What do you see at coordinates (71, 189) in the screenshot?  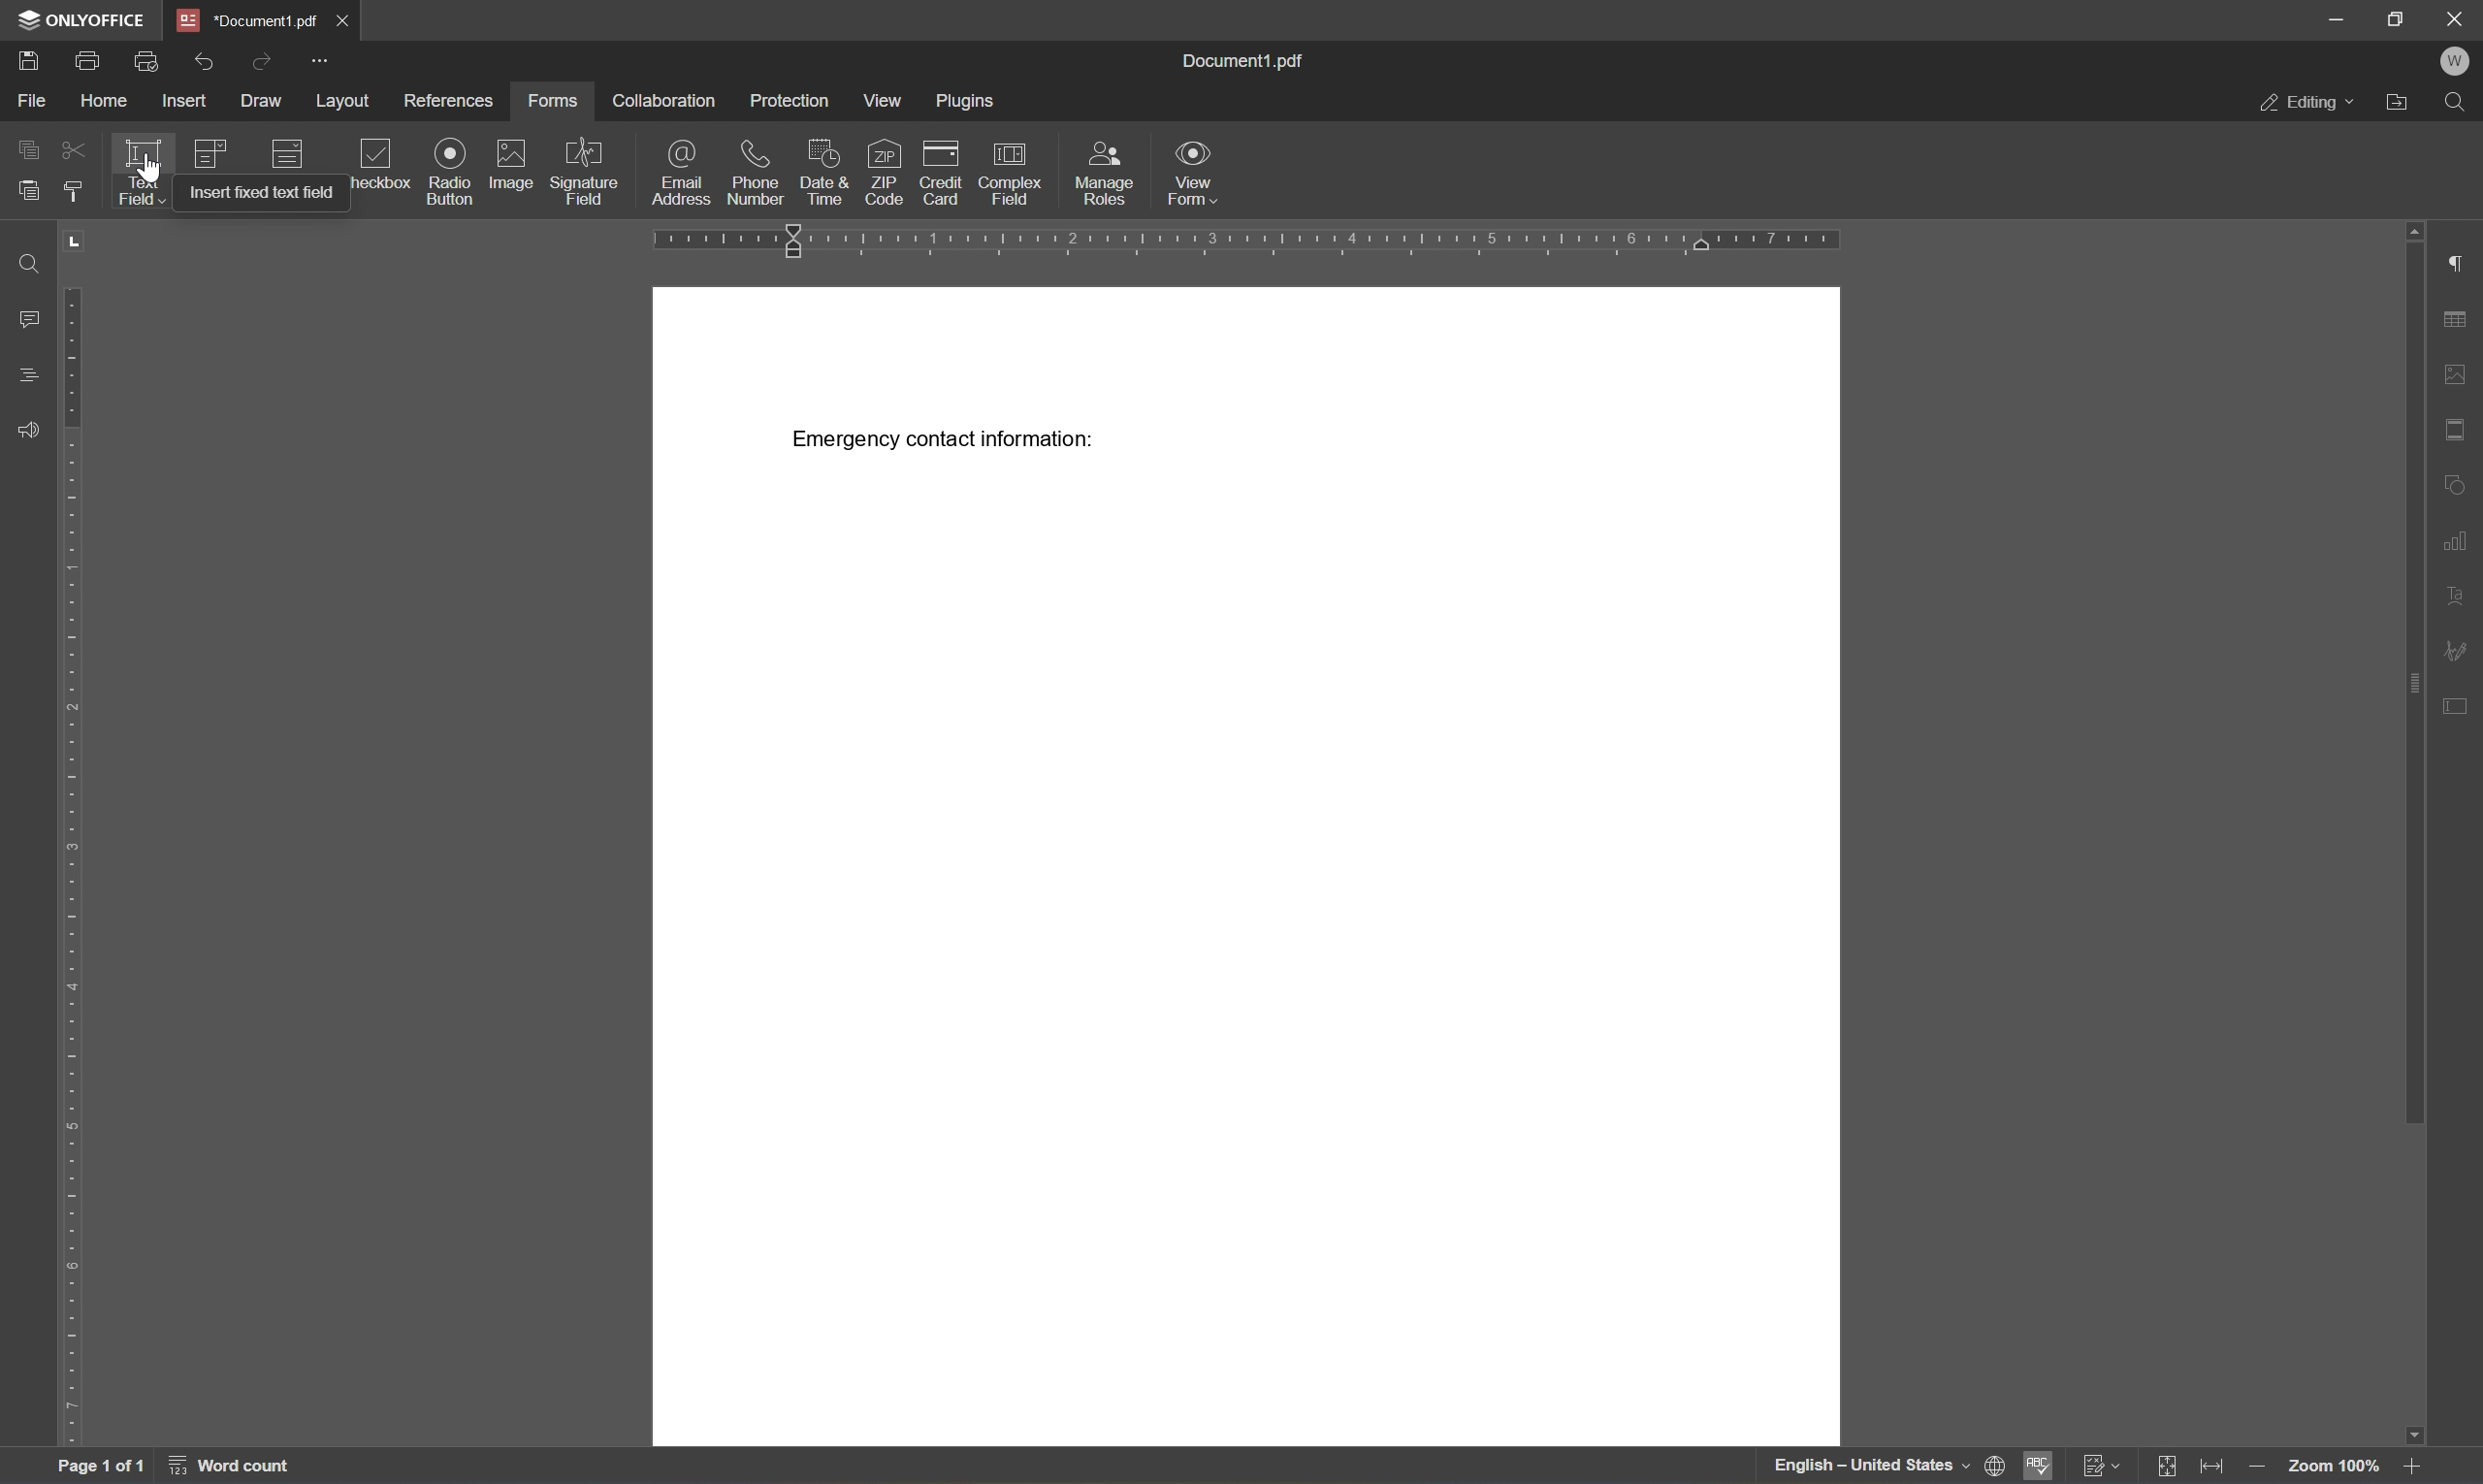 I see `copy style` at bounding box center [71, 189].